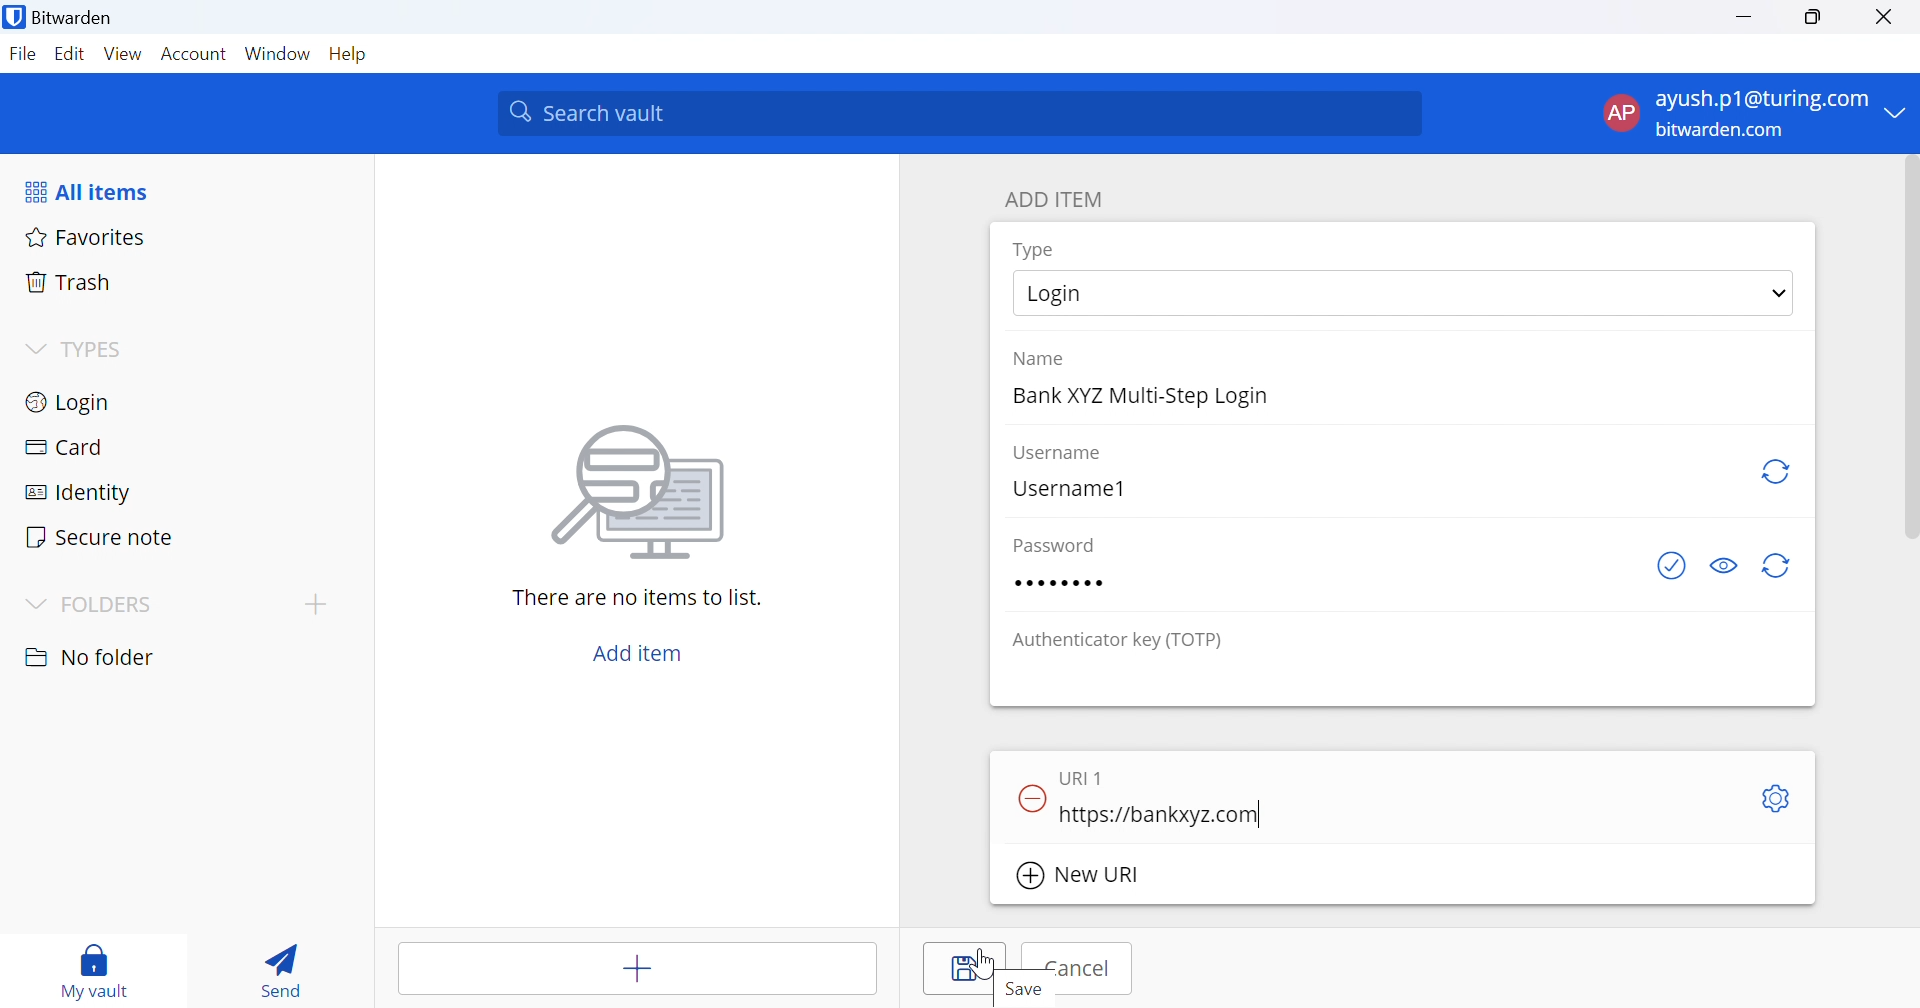 The image size is (1920, 1008). Describe the element at coordinates (1723, 566) in the screenshot. I see `Toggle visibility` at that location.